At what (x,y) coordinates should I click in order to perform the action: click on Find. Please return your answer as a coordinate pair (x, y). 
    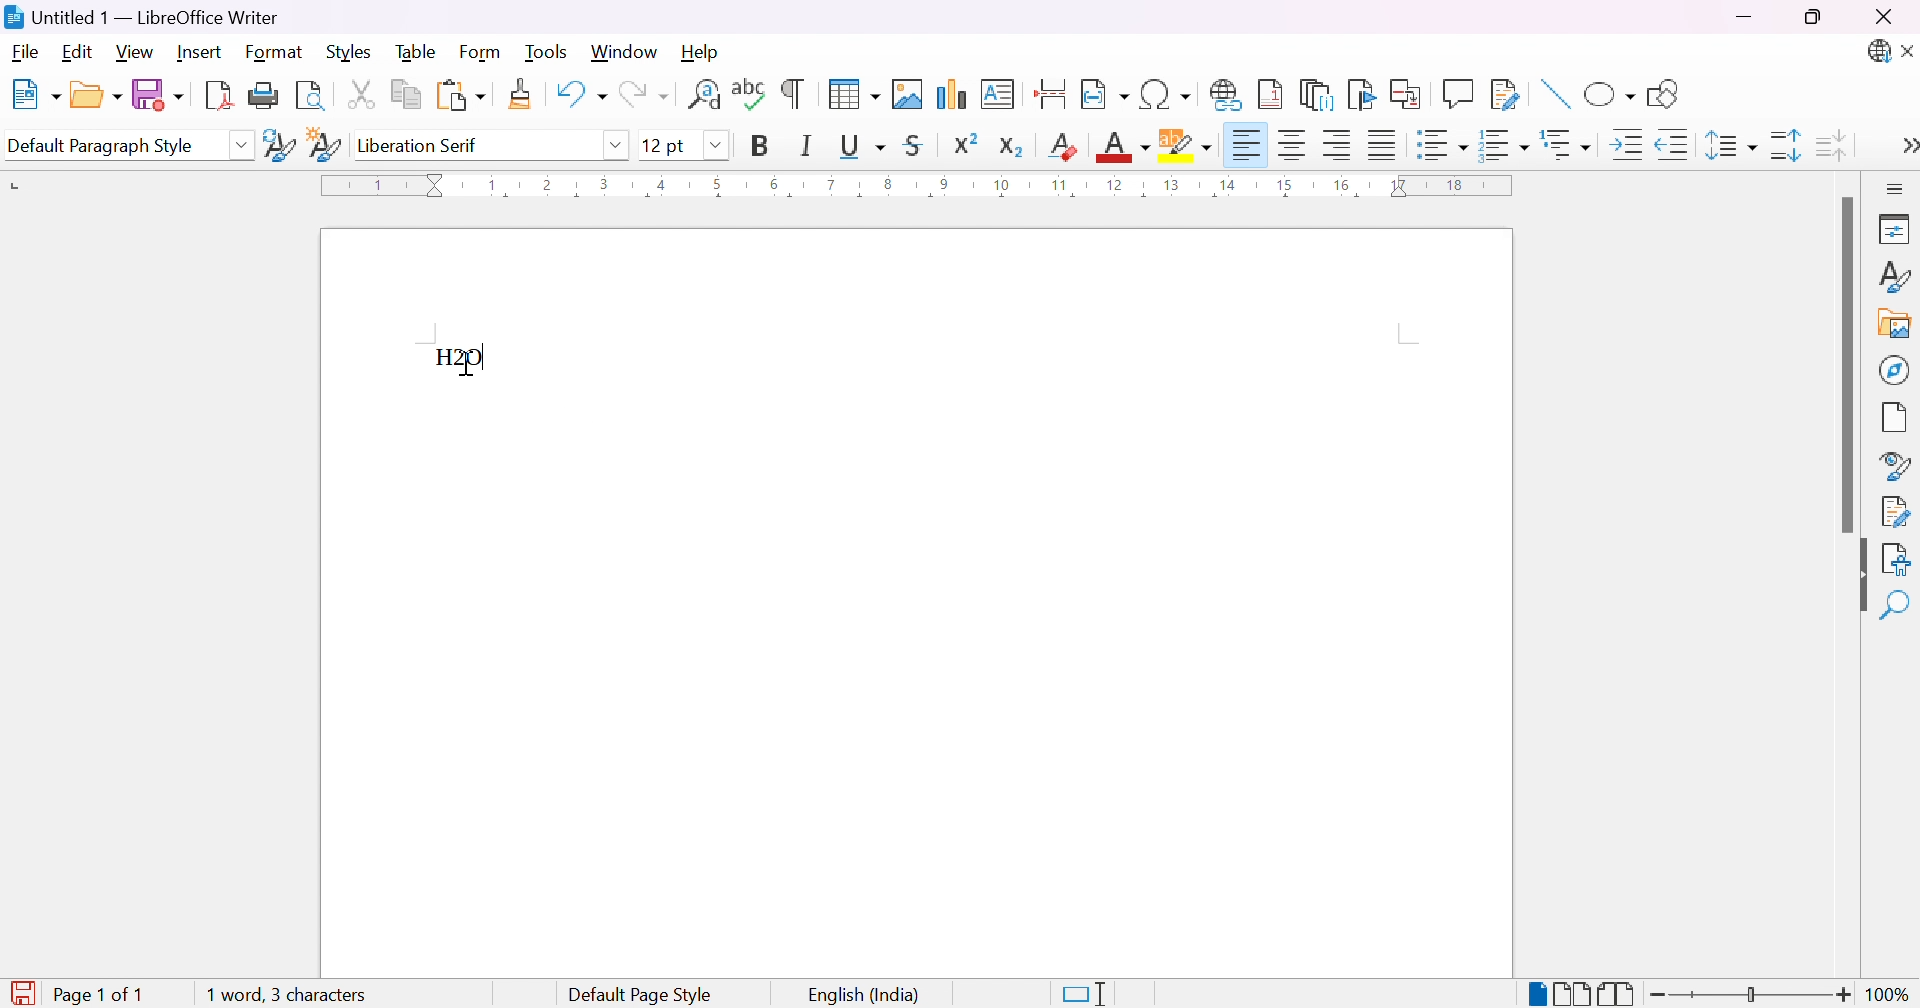
    Looking at the image, I should click on (1895, 607).